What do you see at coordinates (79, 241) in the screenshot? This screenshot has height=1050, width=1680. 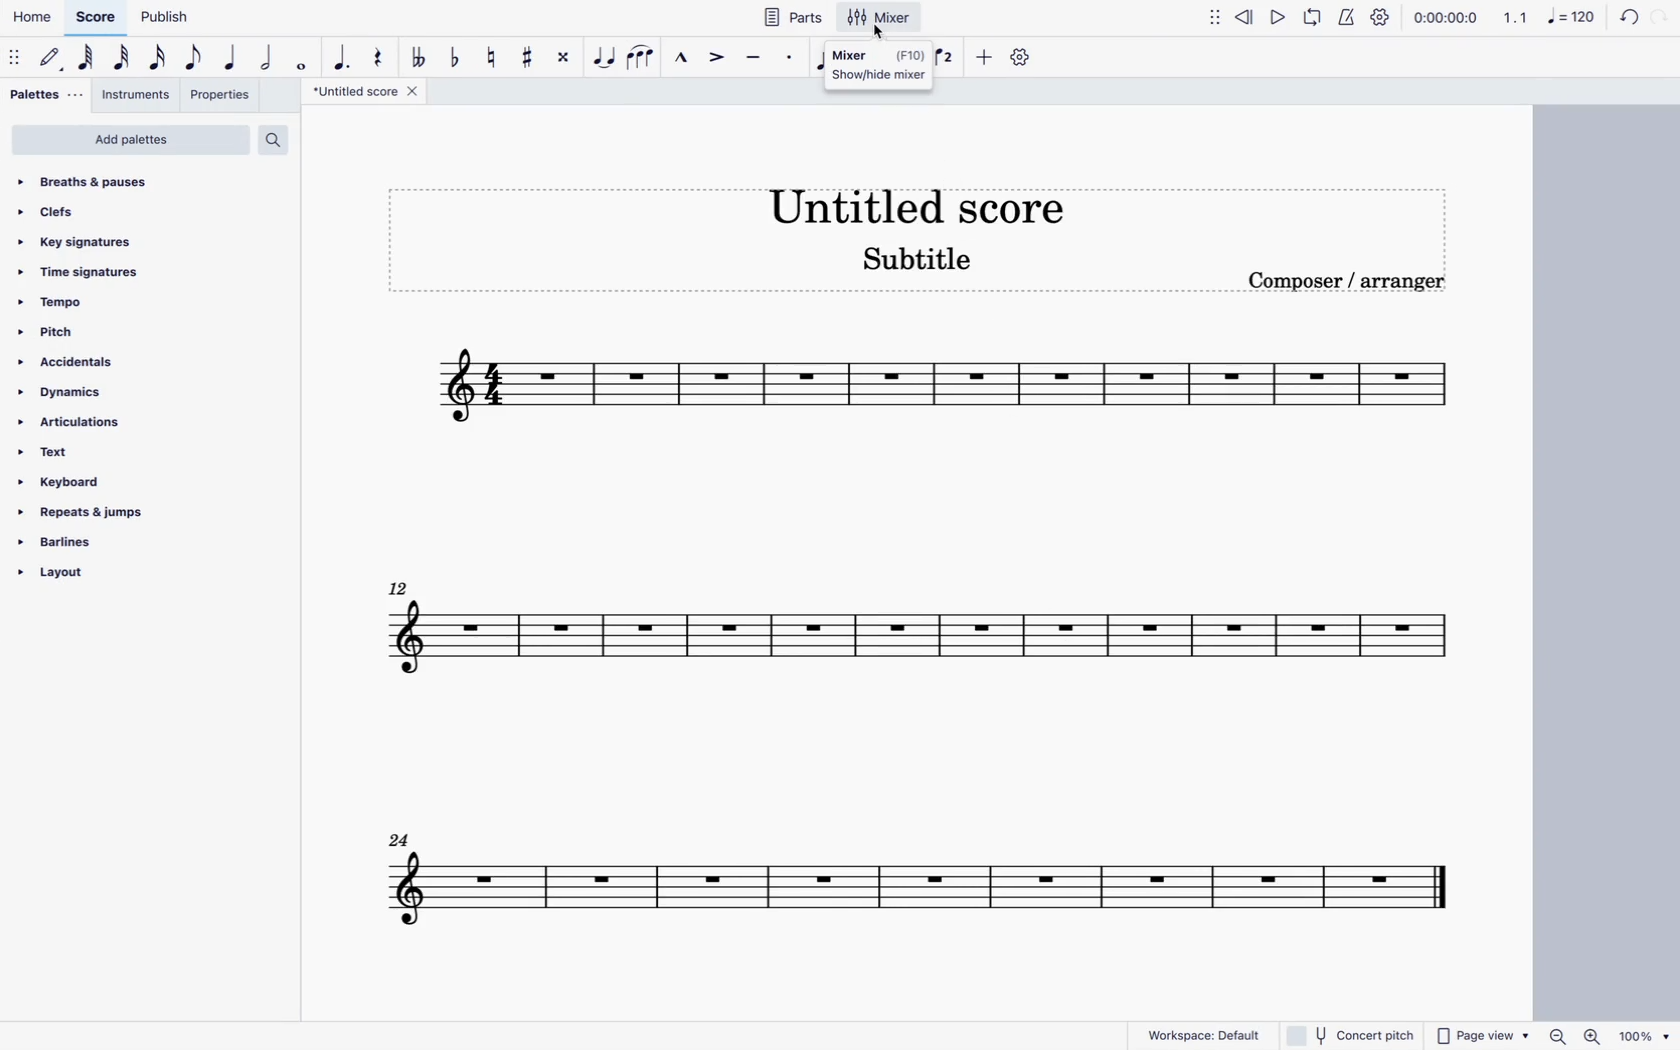 I see `key signatures` at bounding box center [79, 241].